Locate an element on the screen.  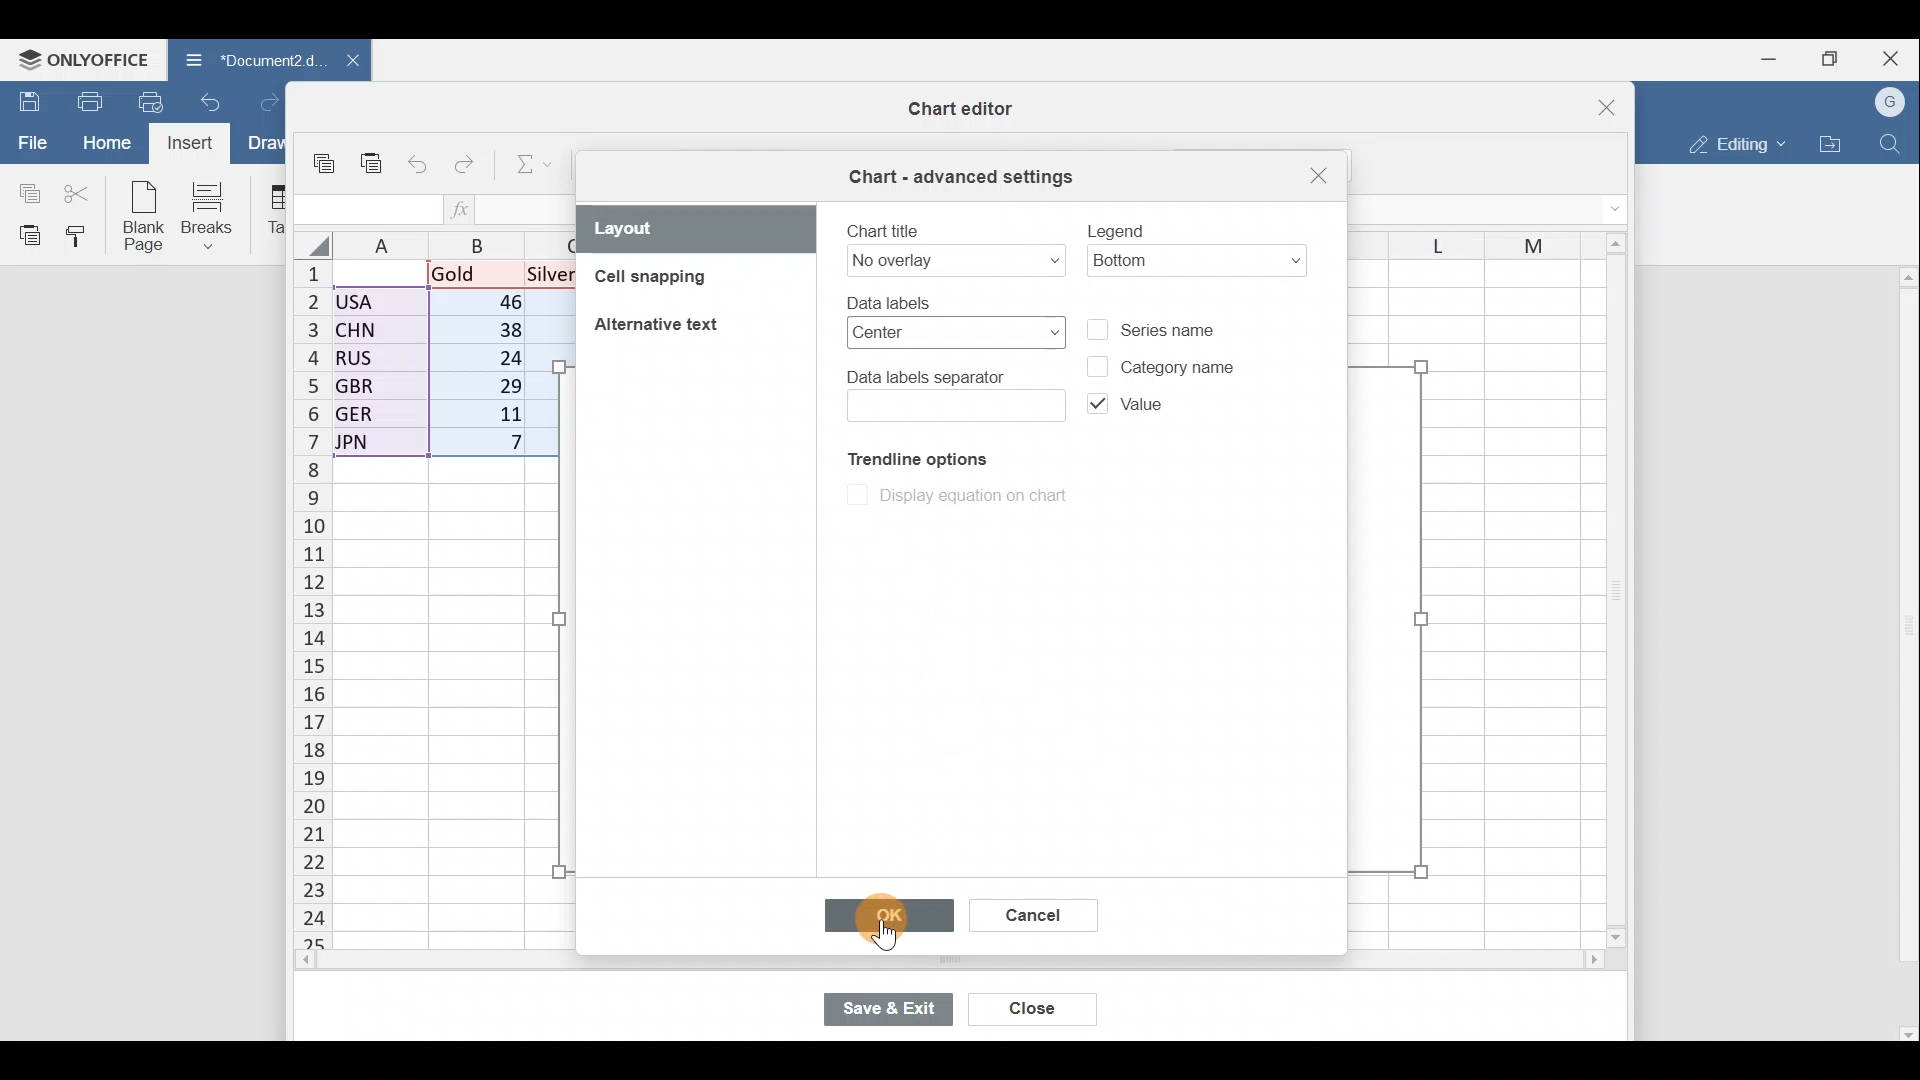
Home is located at coordinates (106, 143).